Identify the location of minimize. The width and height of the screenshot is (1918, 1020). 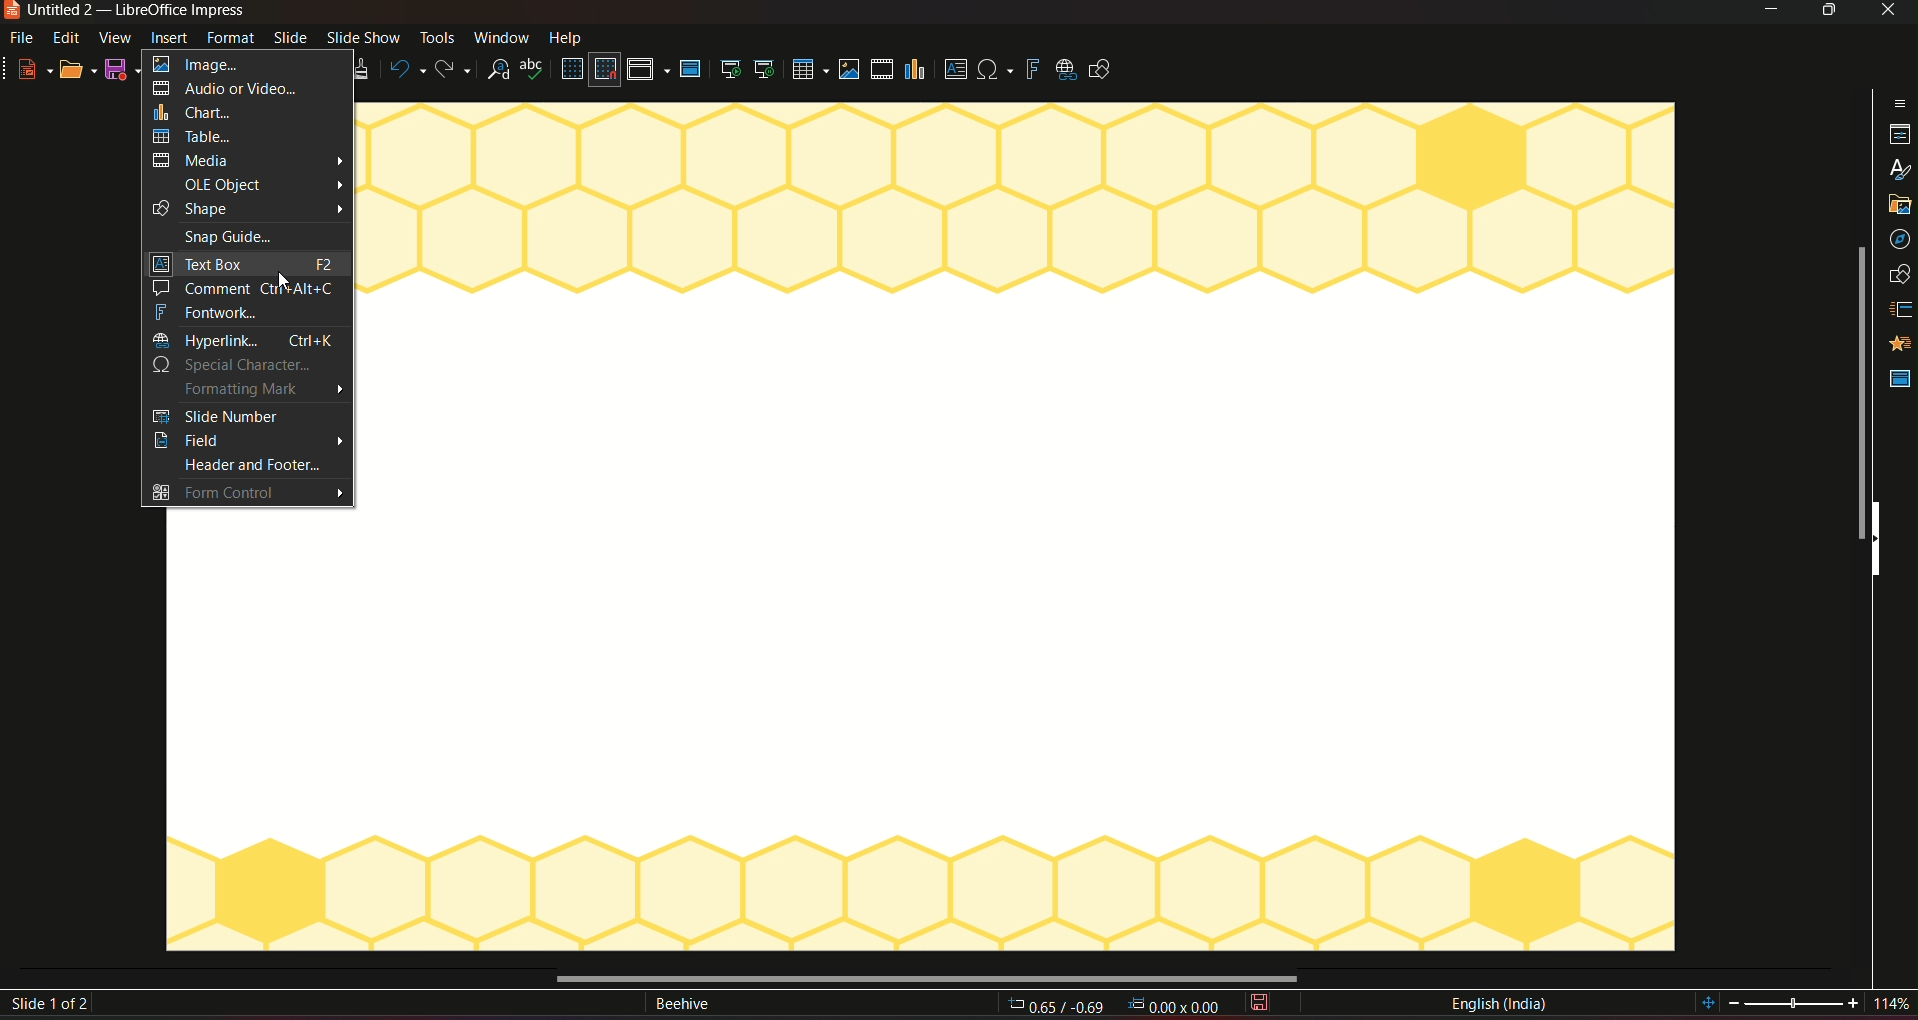
(1768, 12).